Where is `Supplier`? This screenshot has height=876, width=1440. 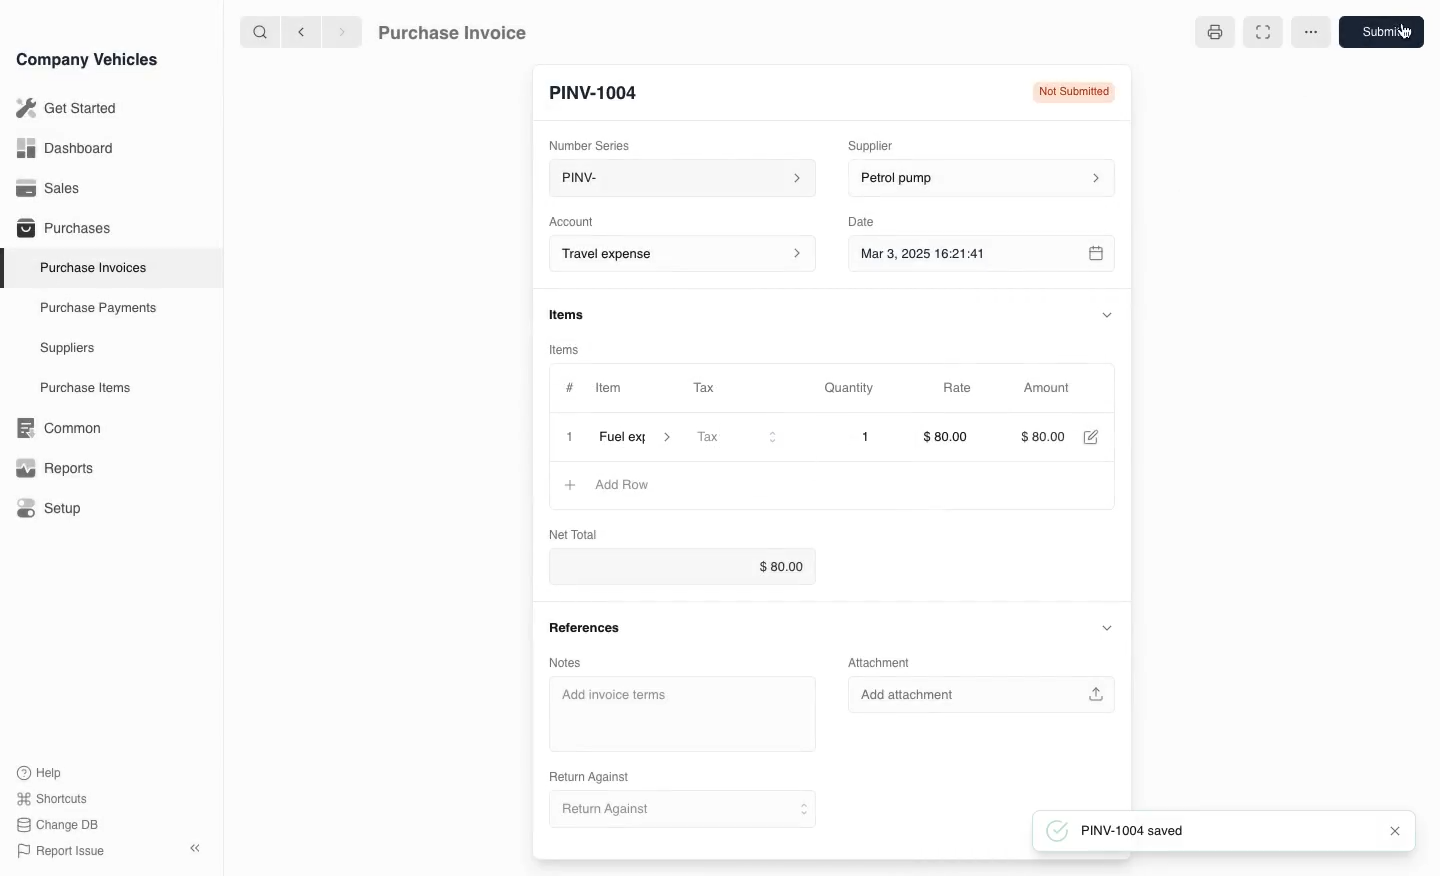 Supplier is located at coordinates (884, 143).